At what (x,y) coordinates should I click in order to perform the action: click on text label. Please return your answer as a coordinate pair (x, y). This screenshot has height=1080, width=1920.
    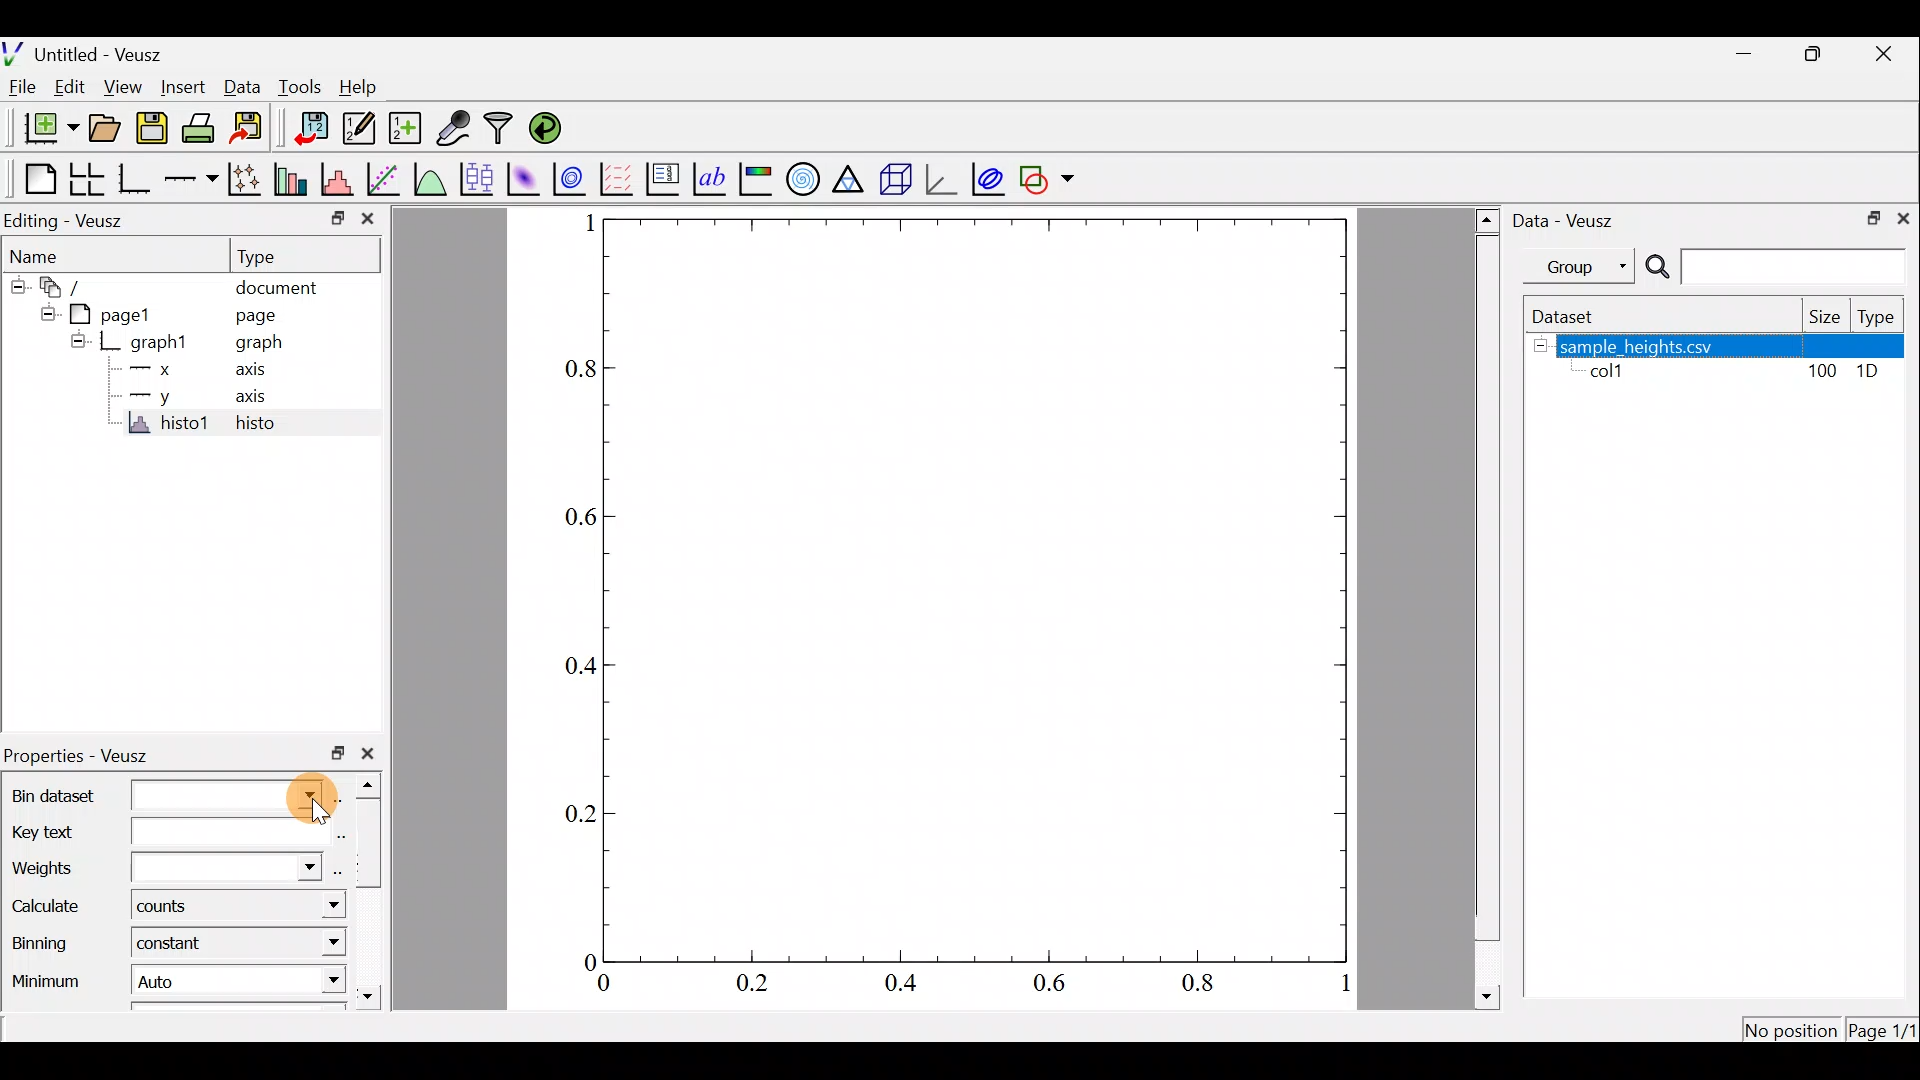
    Looking at the image, I should click on (712, 180).